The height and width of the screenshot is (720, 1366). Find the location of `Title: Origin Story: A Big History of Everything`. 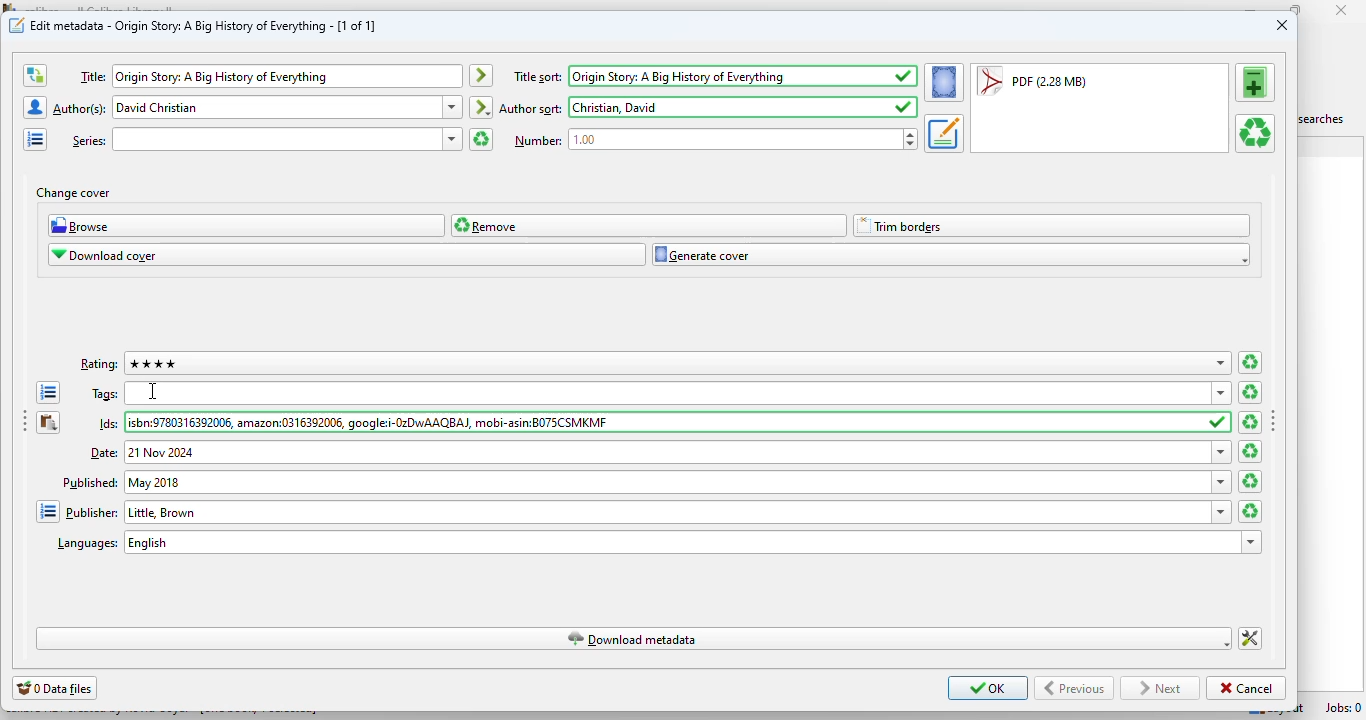

Title: Origin Story: A Big History of Everything is located at coordinates (288, 76).